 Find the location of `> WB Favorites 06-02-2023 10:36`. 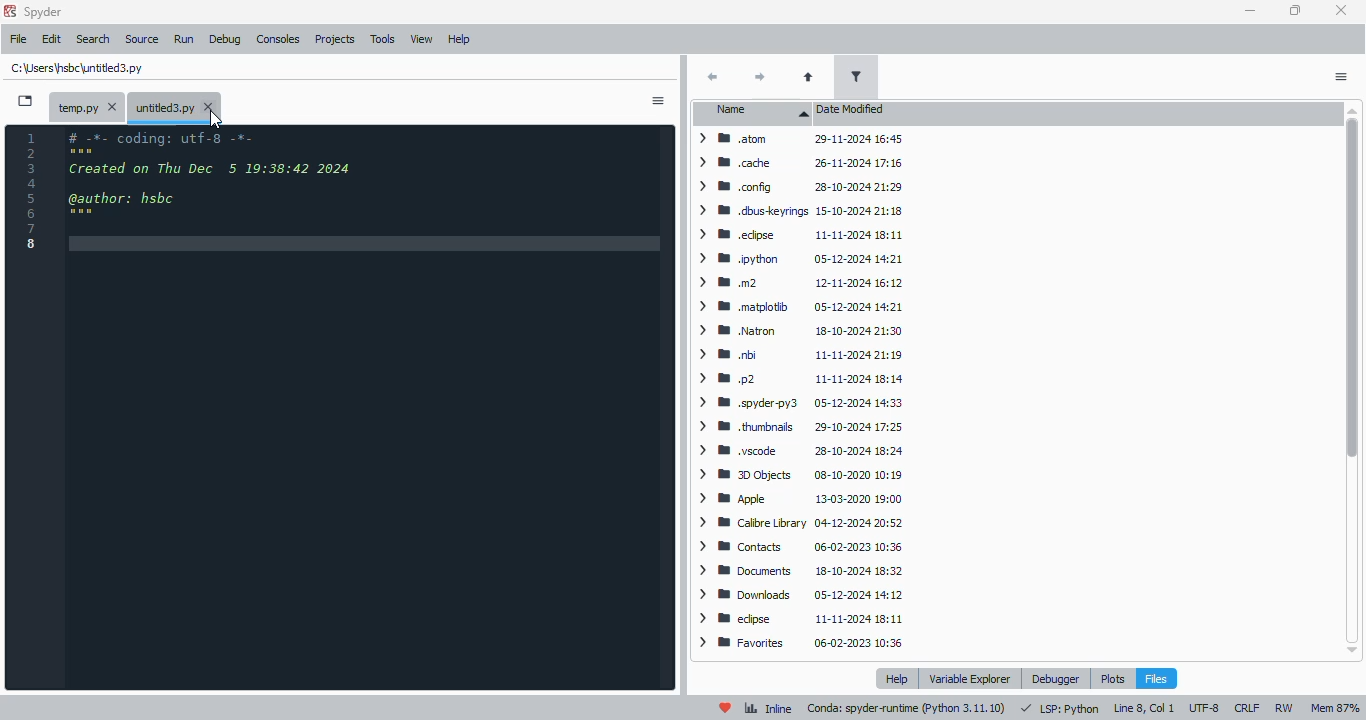

> WB Favorites 06-02-2023 10:36 is located at coordinates (800, 643).